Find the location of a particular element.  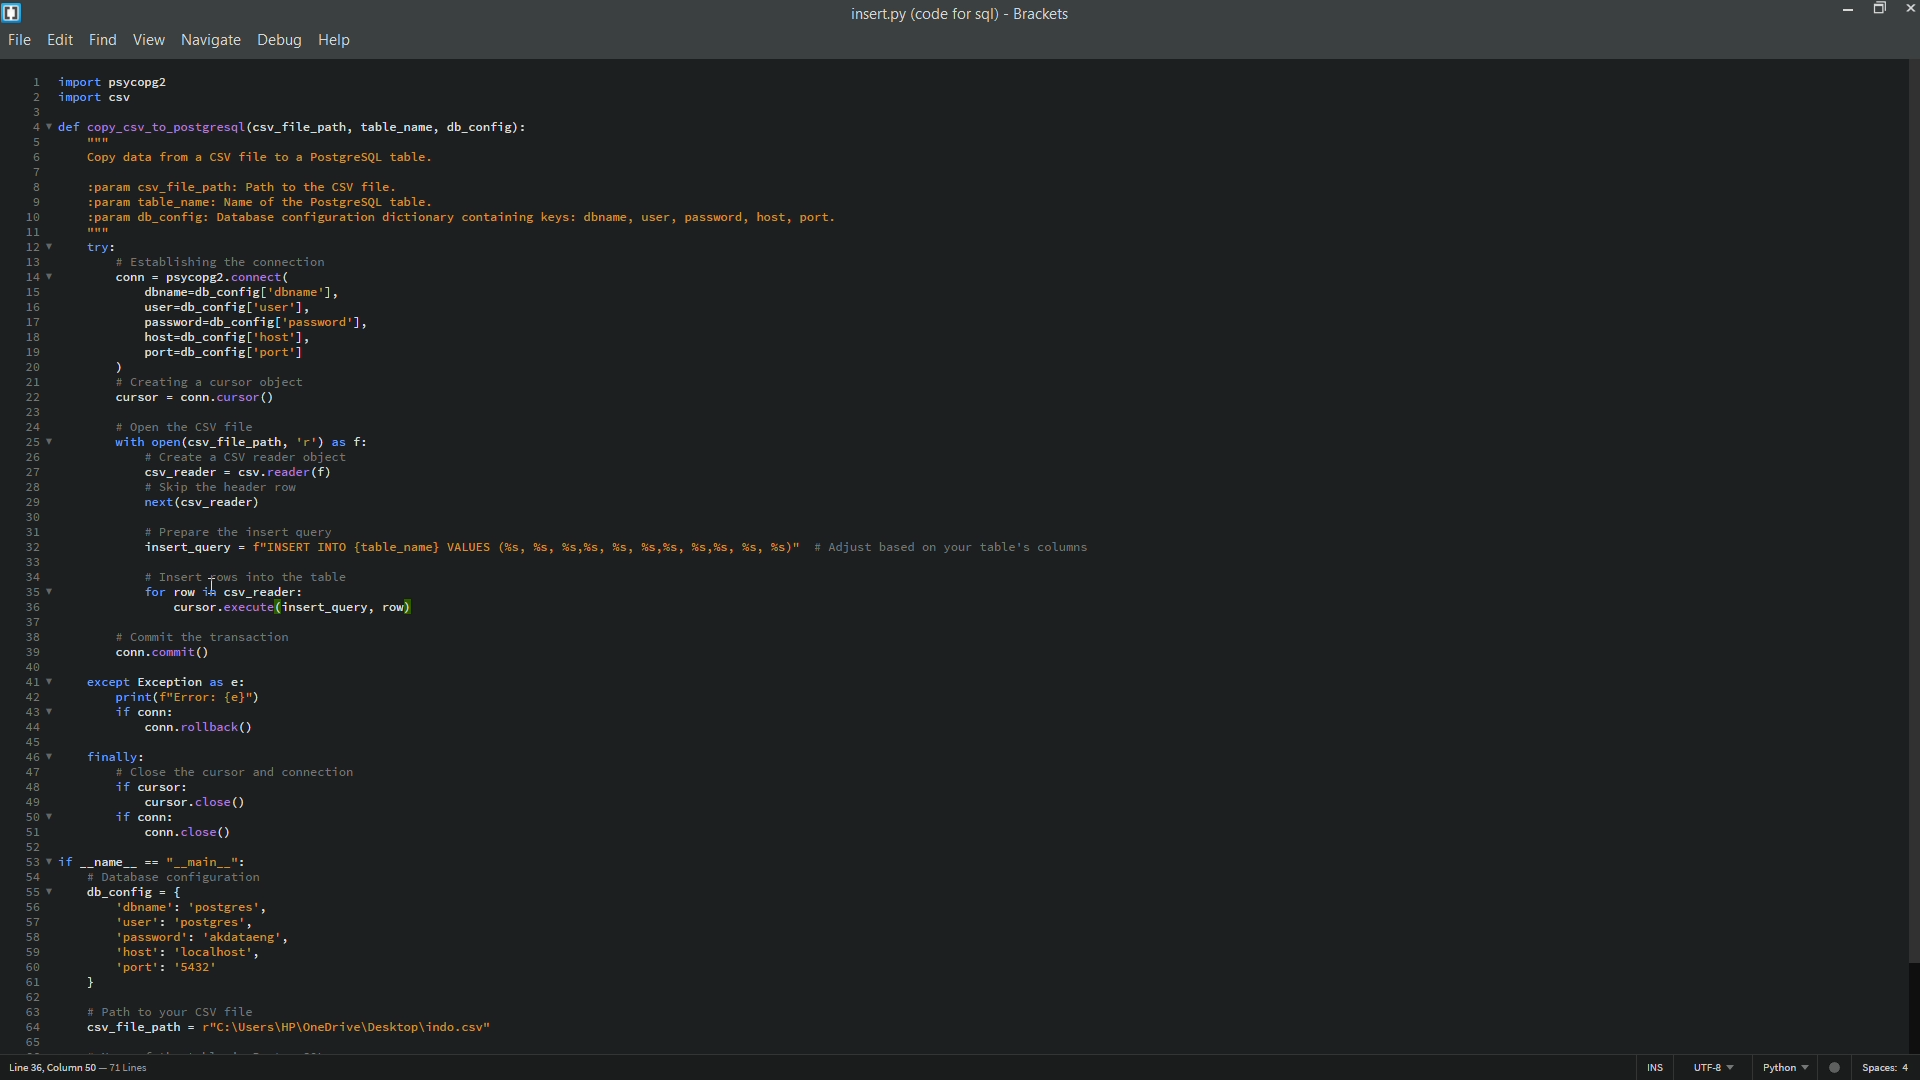

debug menu is located at coordinates (278, 40).